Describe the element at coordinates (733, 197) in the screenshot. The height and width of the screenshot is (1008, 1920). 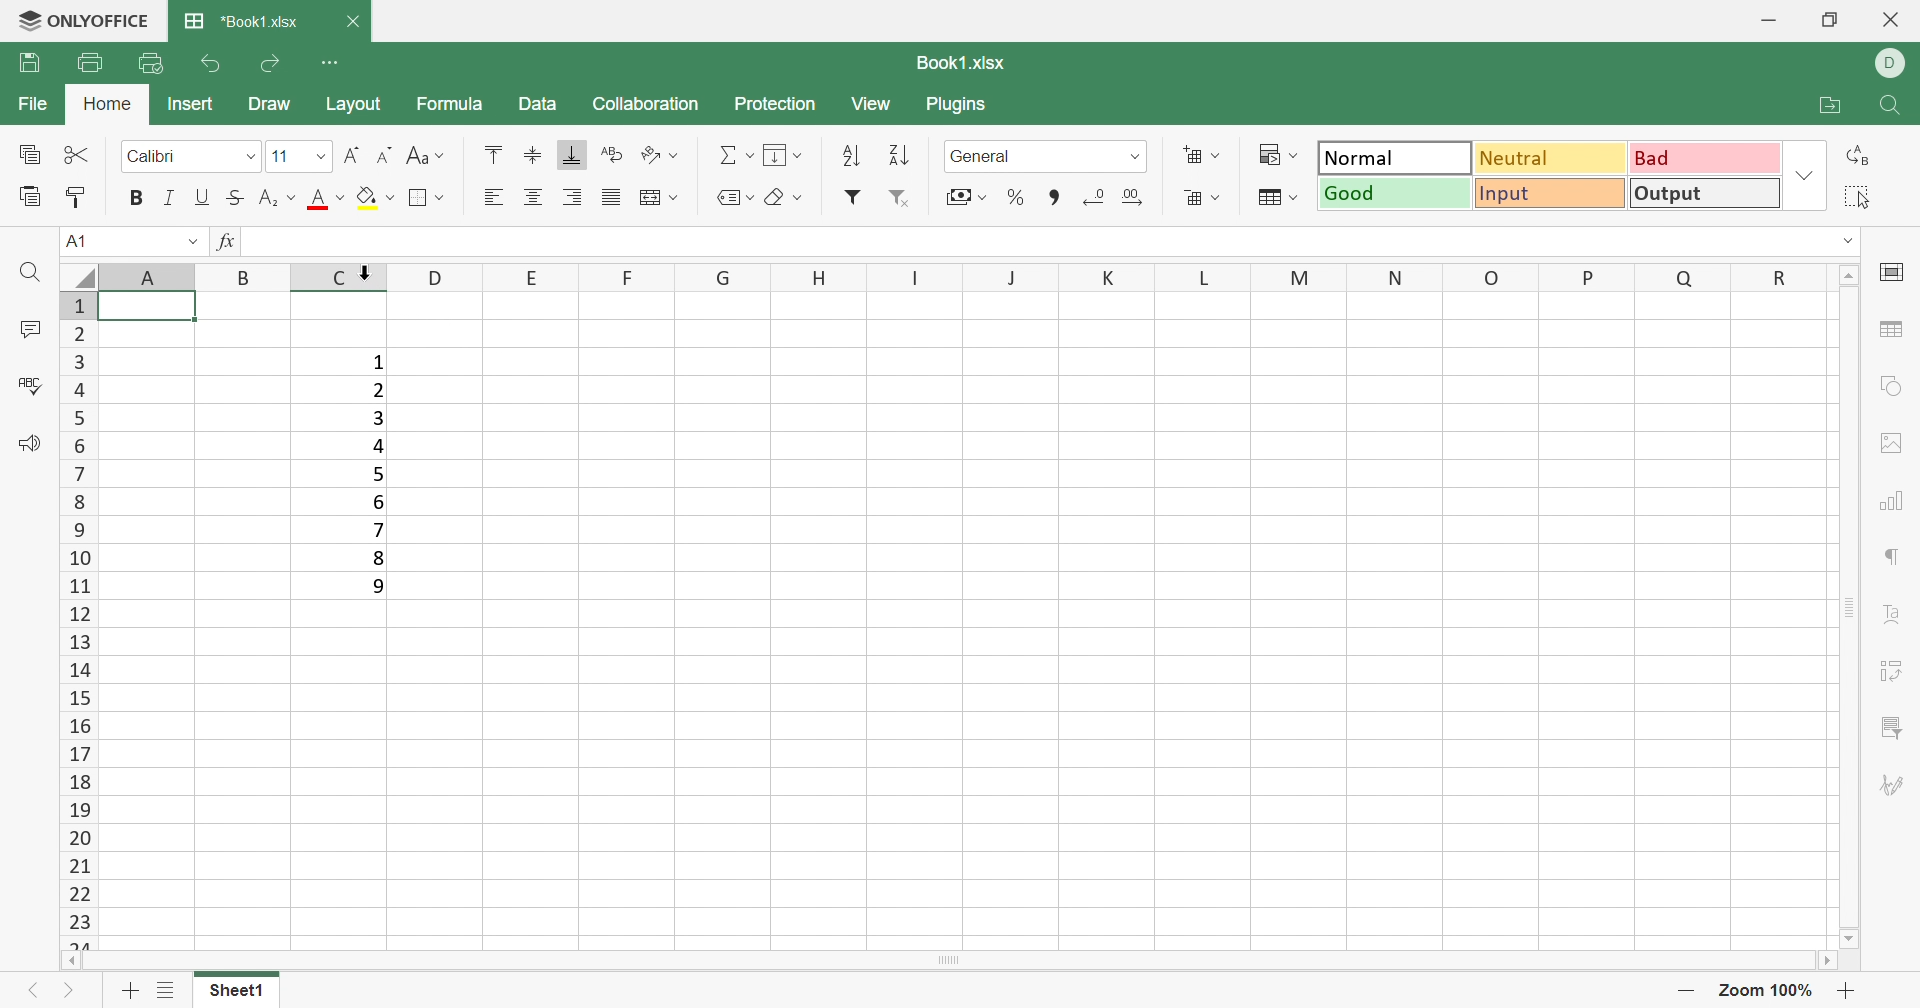
I see `Named ranges` at that location.